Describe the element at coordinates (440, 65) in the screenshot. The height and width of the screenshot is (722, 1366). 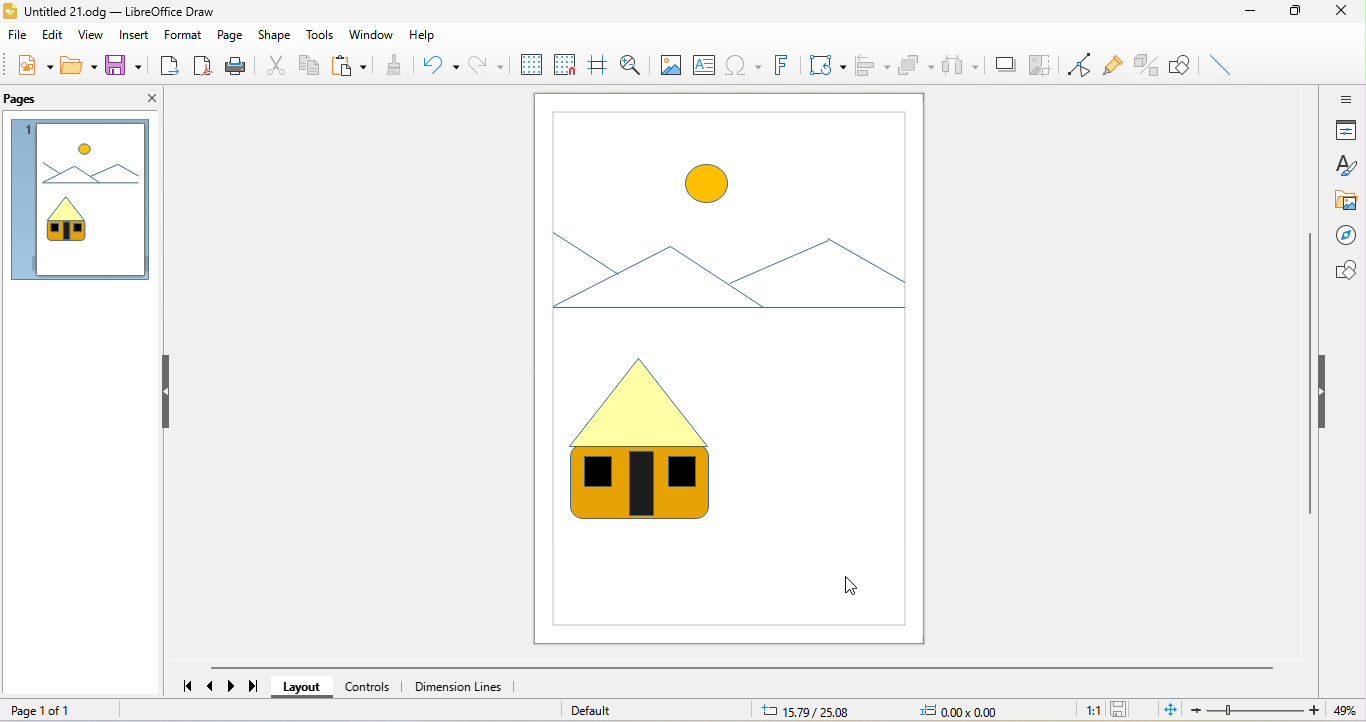
I see `undo` at that location.